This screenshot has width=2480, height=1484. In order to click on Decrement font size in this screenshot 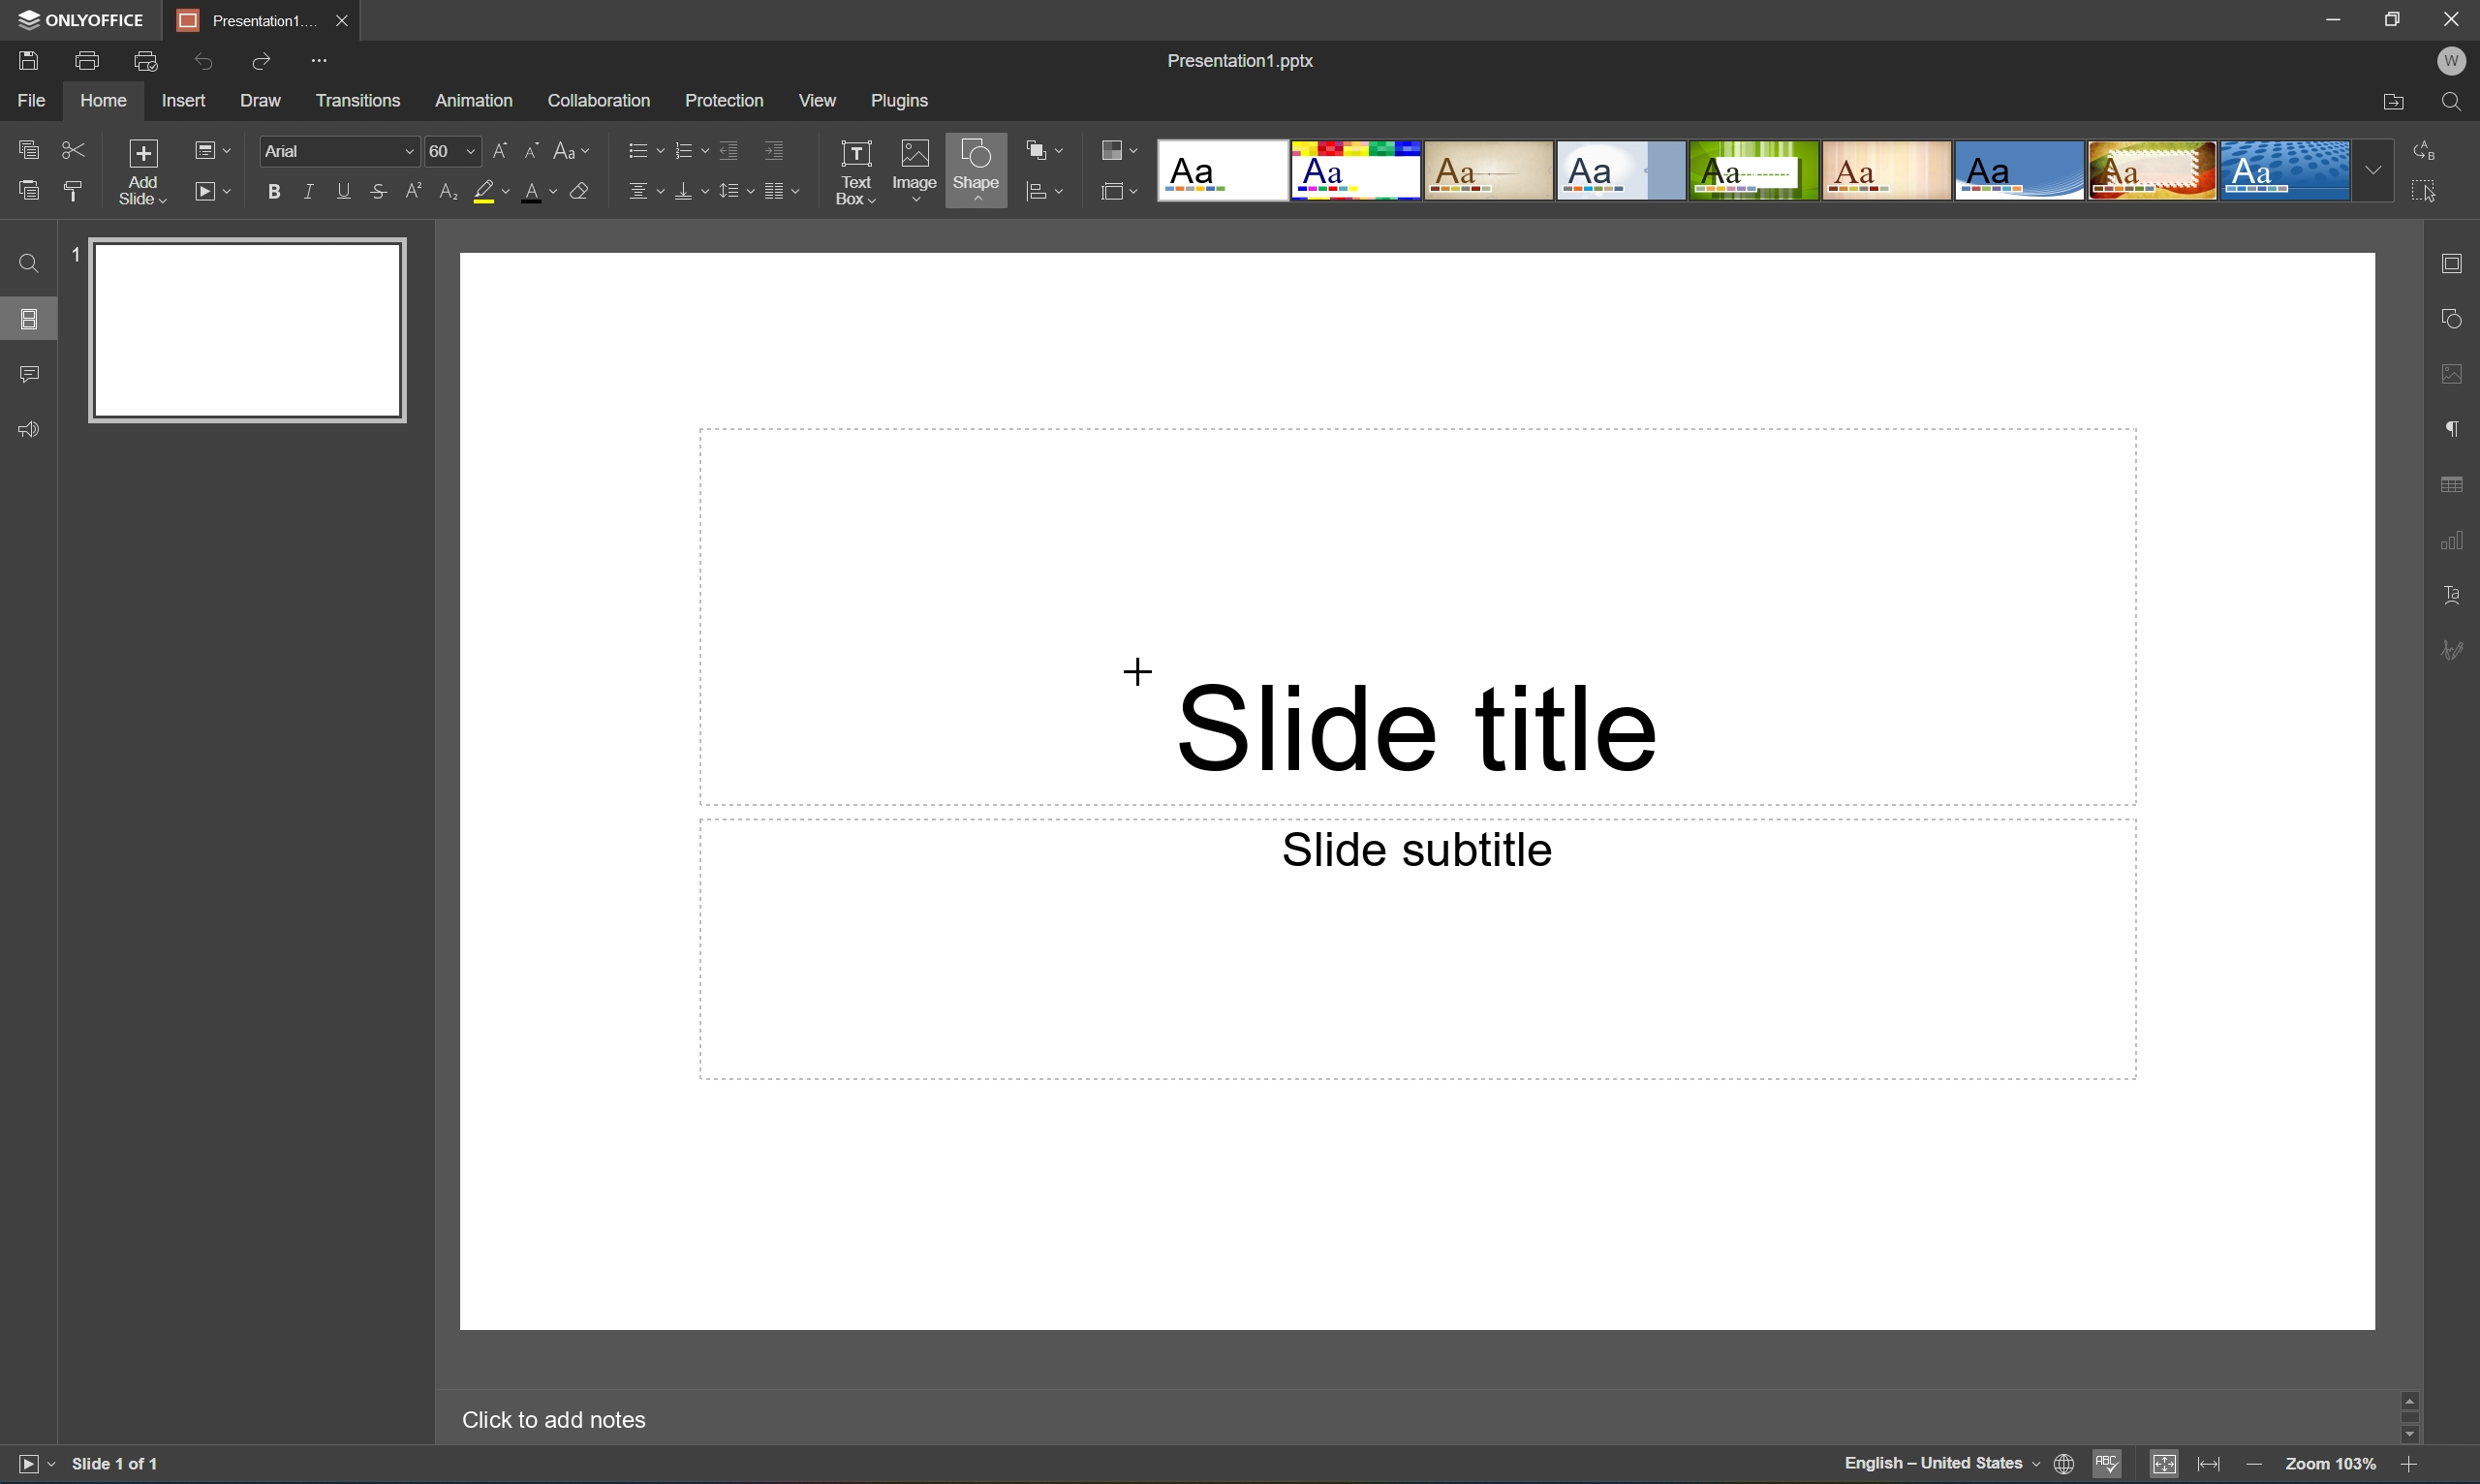, I will do `click(532, 148)`.